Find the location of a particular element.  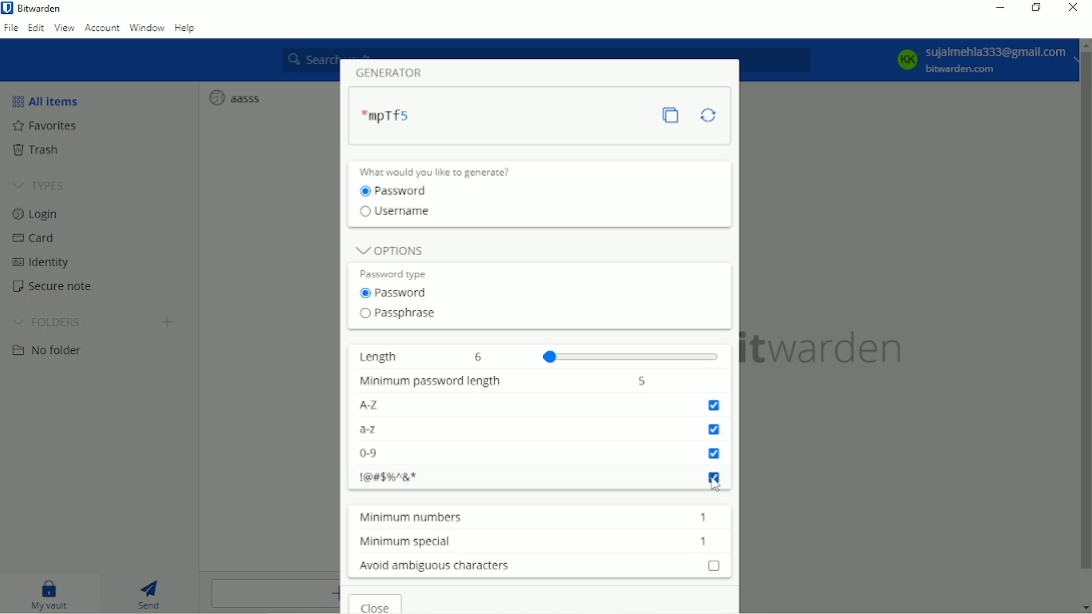

passphrase radio button is located at coordinates (393, 316).